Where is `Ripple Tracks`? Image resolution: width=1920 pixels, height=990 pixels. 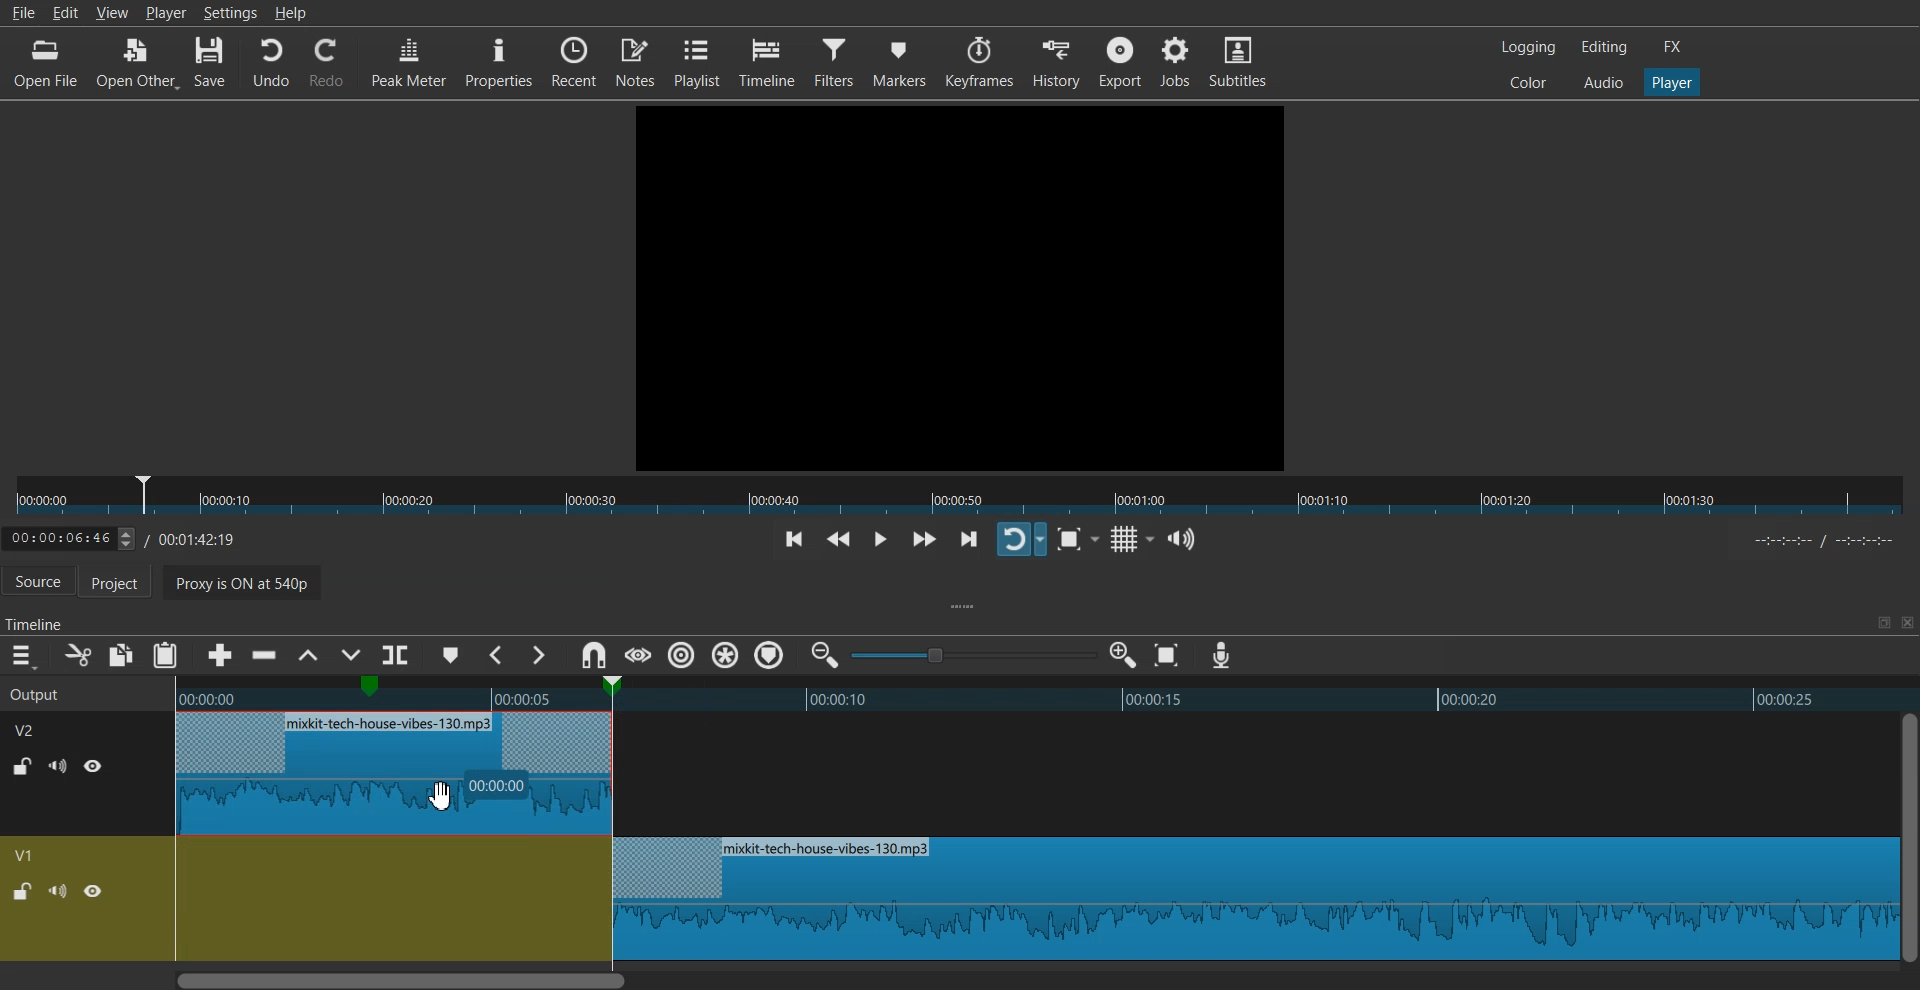 Ripple Tracks is located at coordinates (771, 656).